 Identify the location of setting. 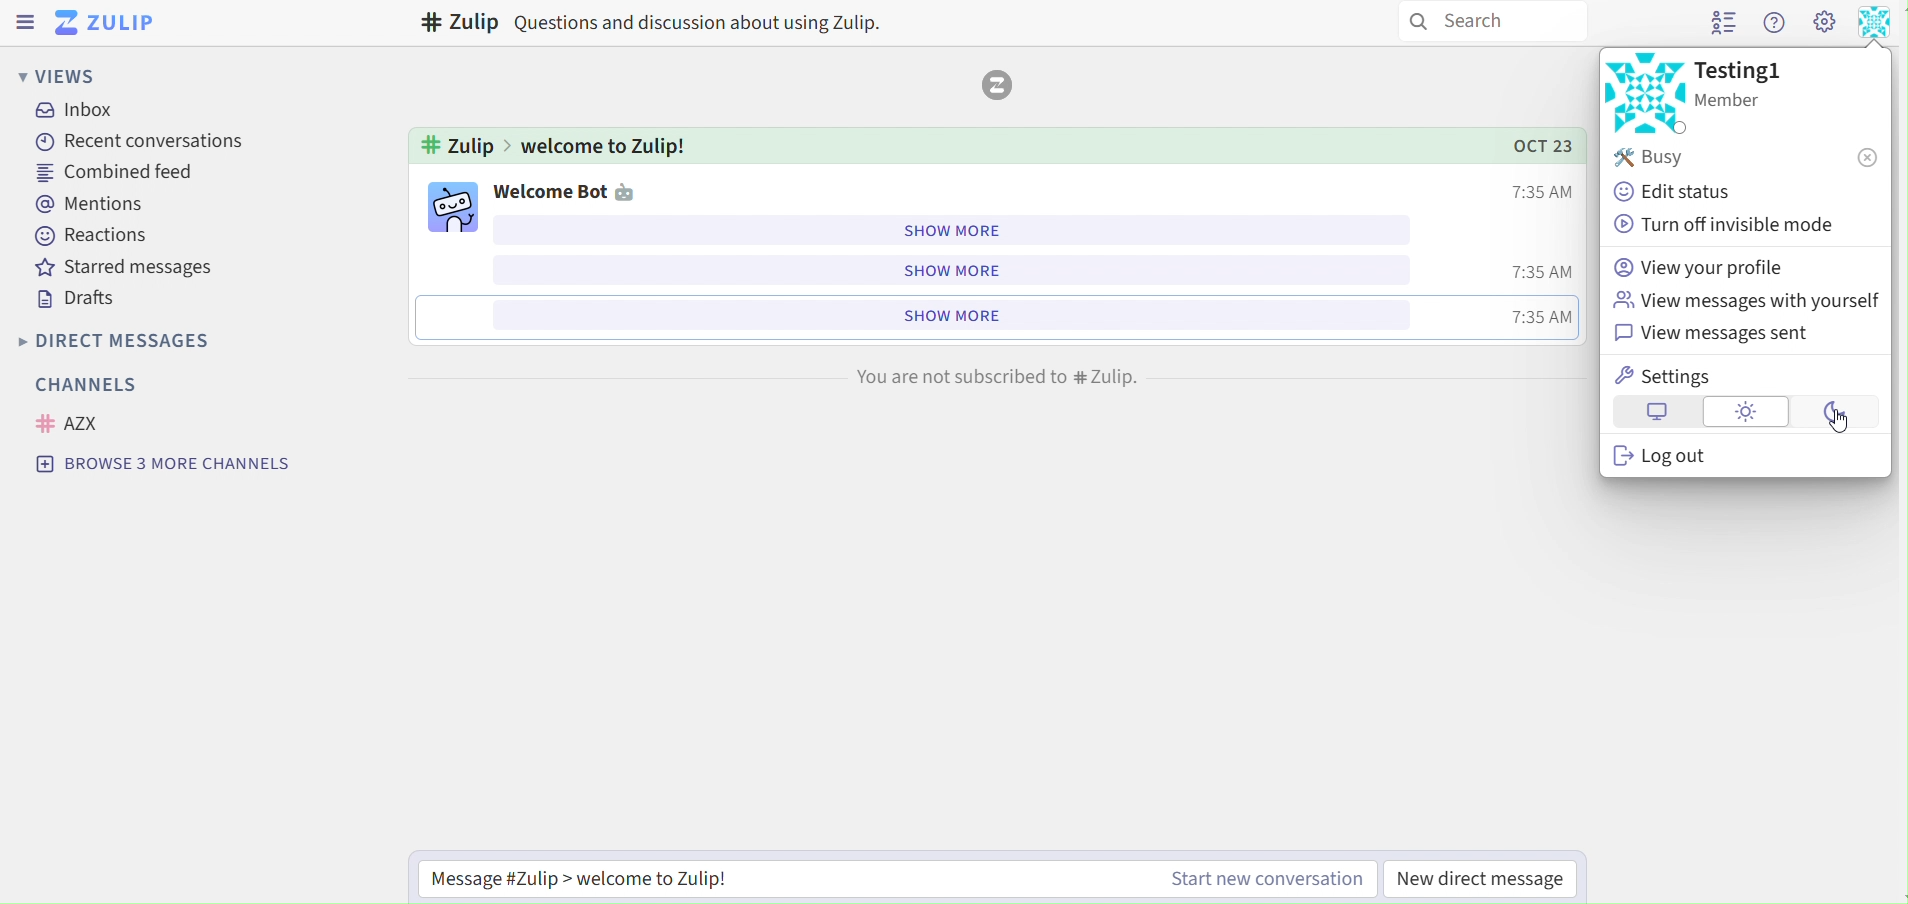
(1824, 25).